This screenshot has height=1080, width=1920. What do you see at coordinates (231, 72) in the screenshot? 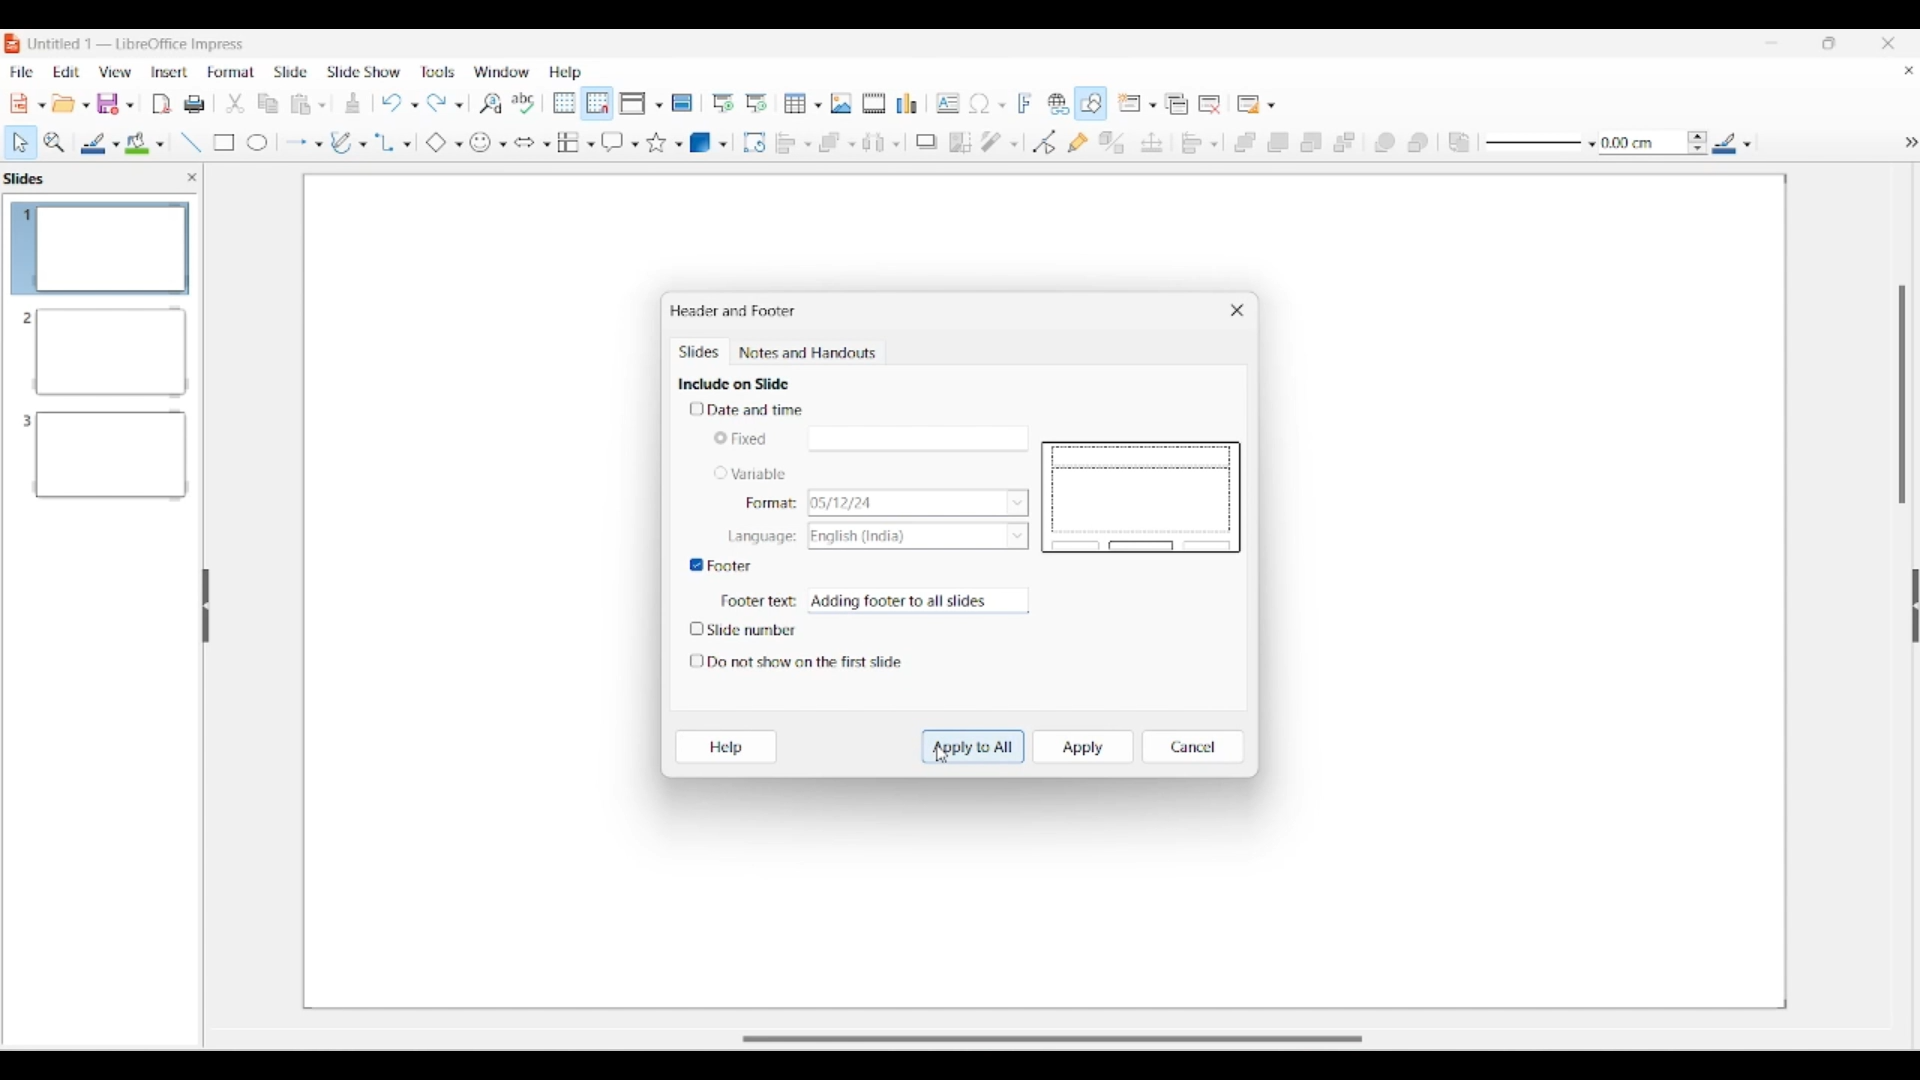
I see `Format menu` at bounding box center [231, 72].